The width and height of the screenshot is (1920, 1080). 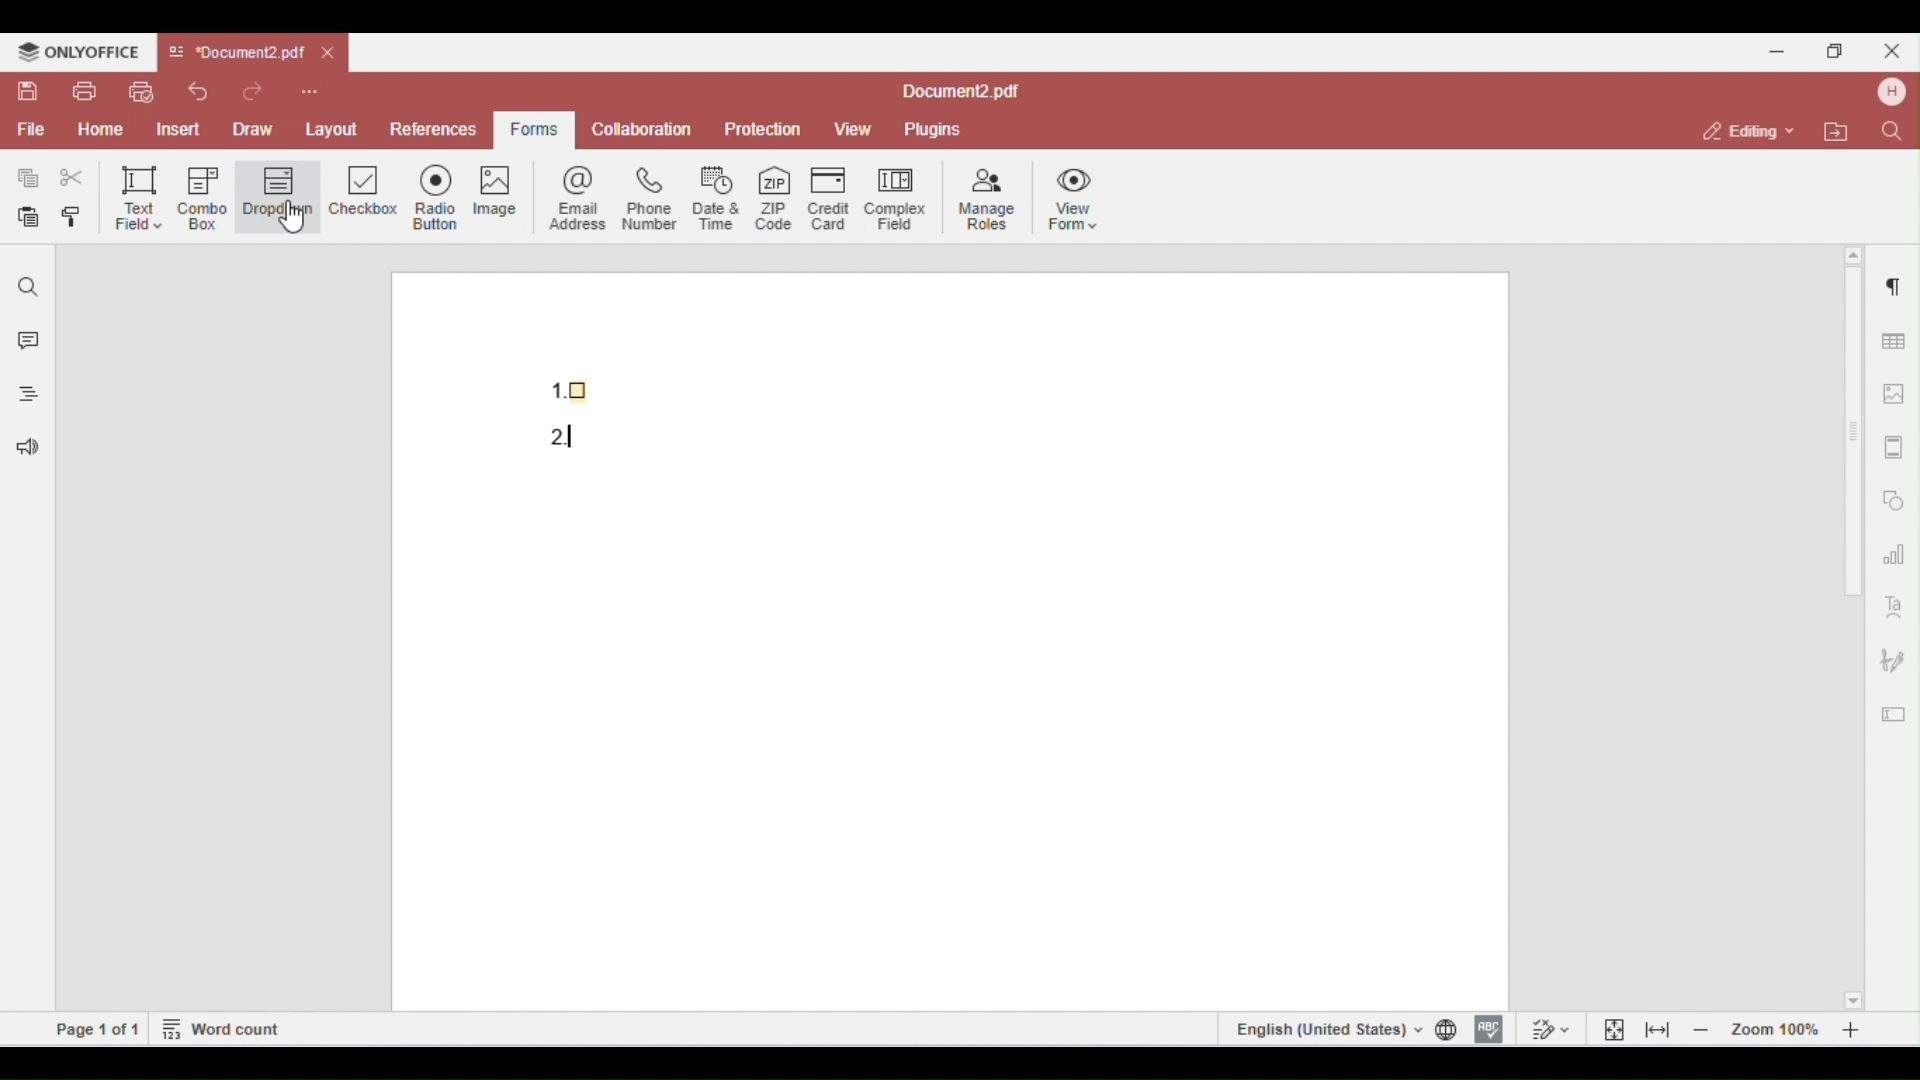 What do you see at coordinates (1840, 50) in the screenshot?
I see `maximize` at bounding box center [1840, 50].